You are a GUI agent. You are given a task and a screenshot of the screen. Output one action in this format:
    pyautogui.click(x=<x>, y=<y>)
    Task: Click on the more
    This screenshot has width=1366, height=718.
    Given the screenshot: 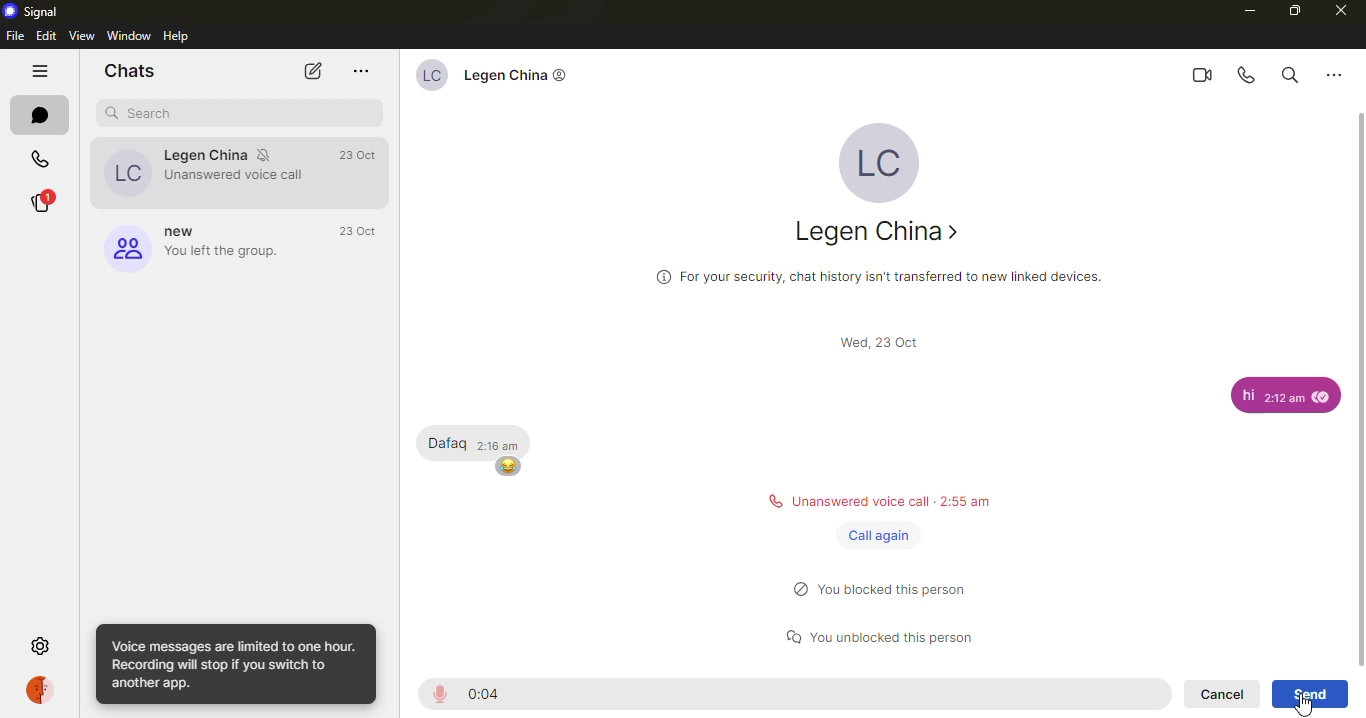 What is the action you would take?
    pyautogui.click(x=359, y=71)
    